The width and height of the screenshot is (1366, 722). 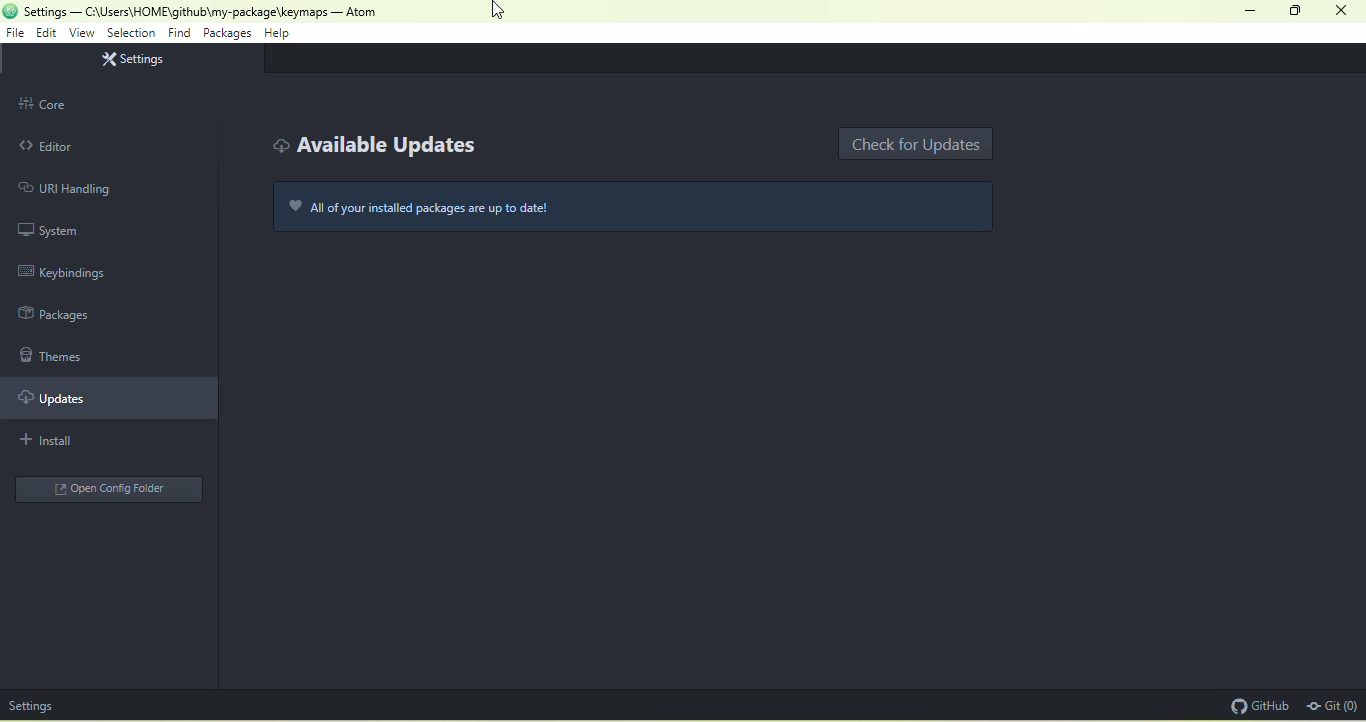 What do you see at coordinates (1257, 706) in the screenshot?
I see `github` at bounding box center [1257, 706].